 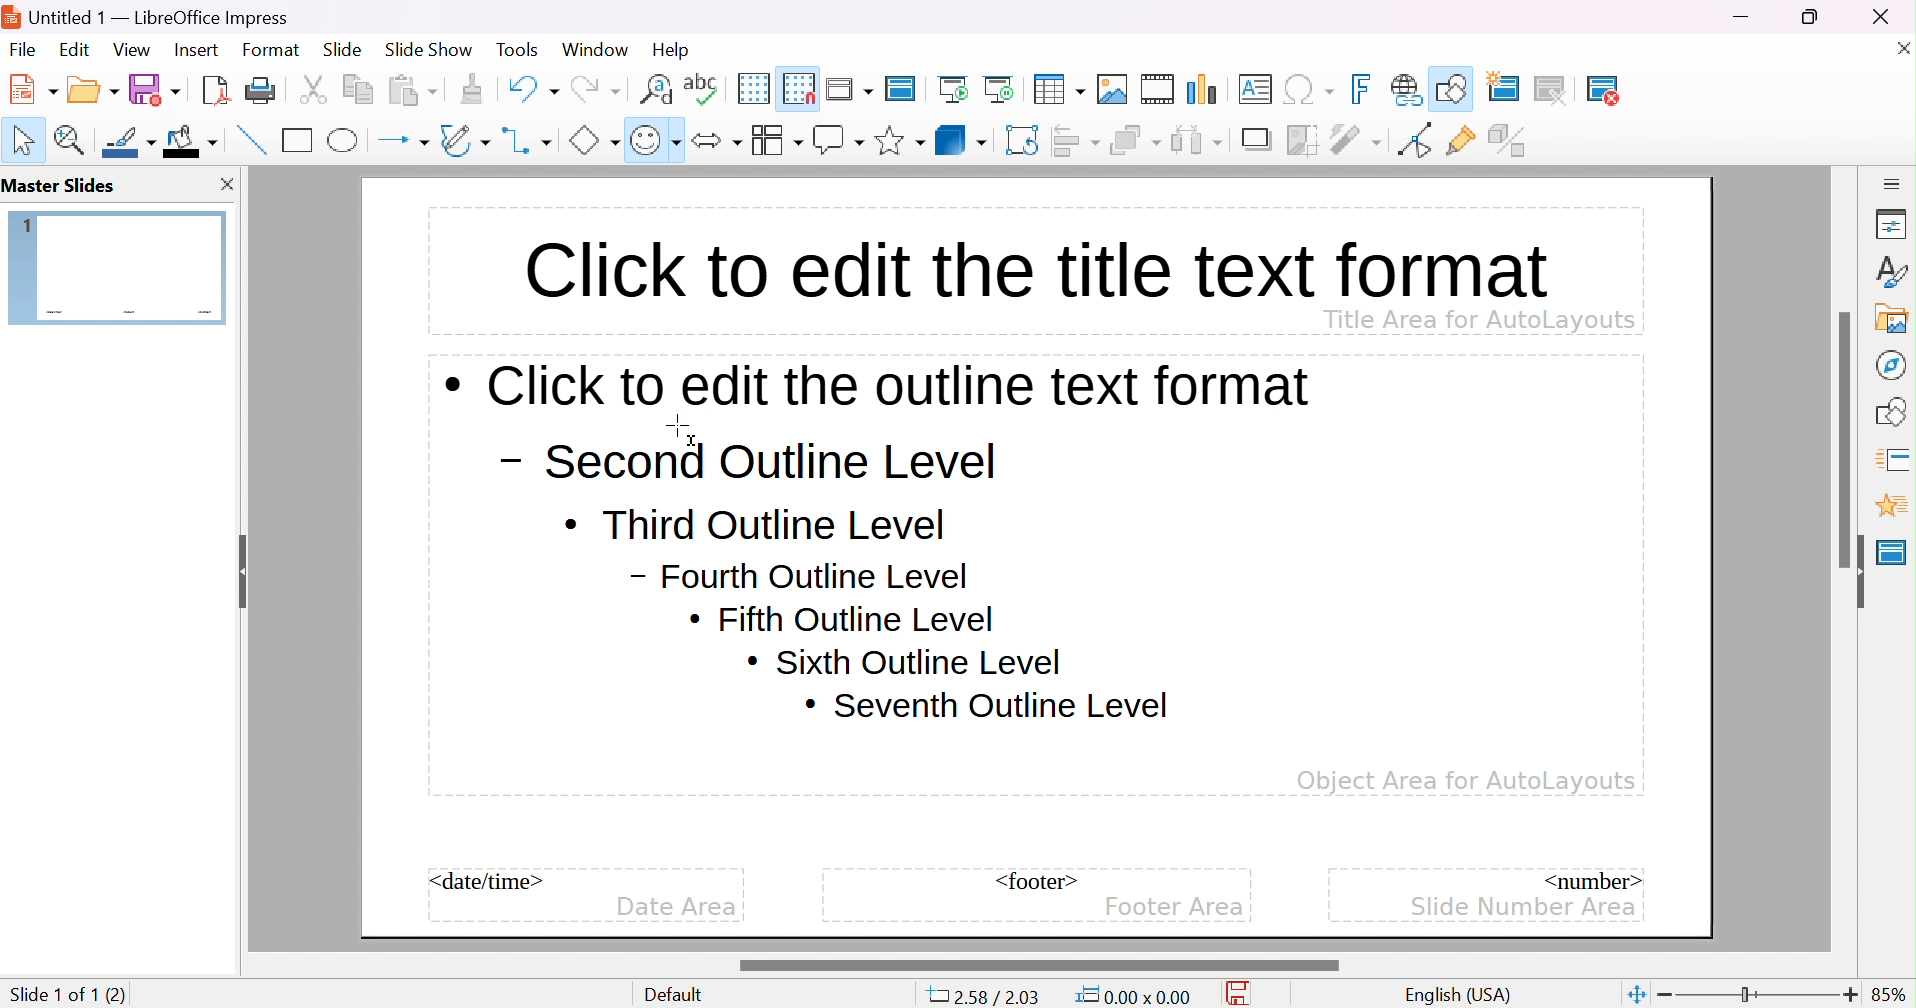 What do you see at coordinates (313, 89) in the screenshot?
I see `cut` at bounding box center [313, 89].